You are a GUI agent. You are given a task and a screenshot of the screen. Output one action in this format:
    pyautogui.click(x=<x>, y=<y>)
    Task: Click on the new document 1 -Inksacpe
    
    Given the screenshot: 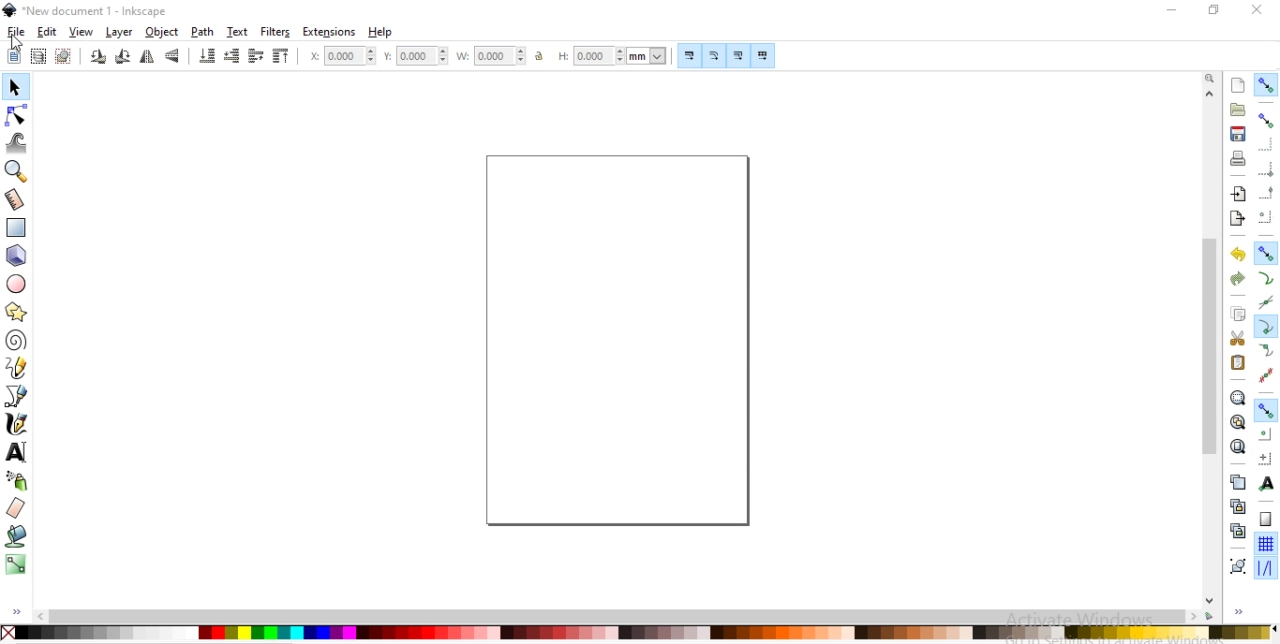 What is the action you would take?
    pyautogui.click(x=94, y=12)
    